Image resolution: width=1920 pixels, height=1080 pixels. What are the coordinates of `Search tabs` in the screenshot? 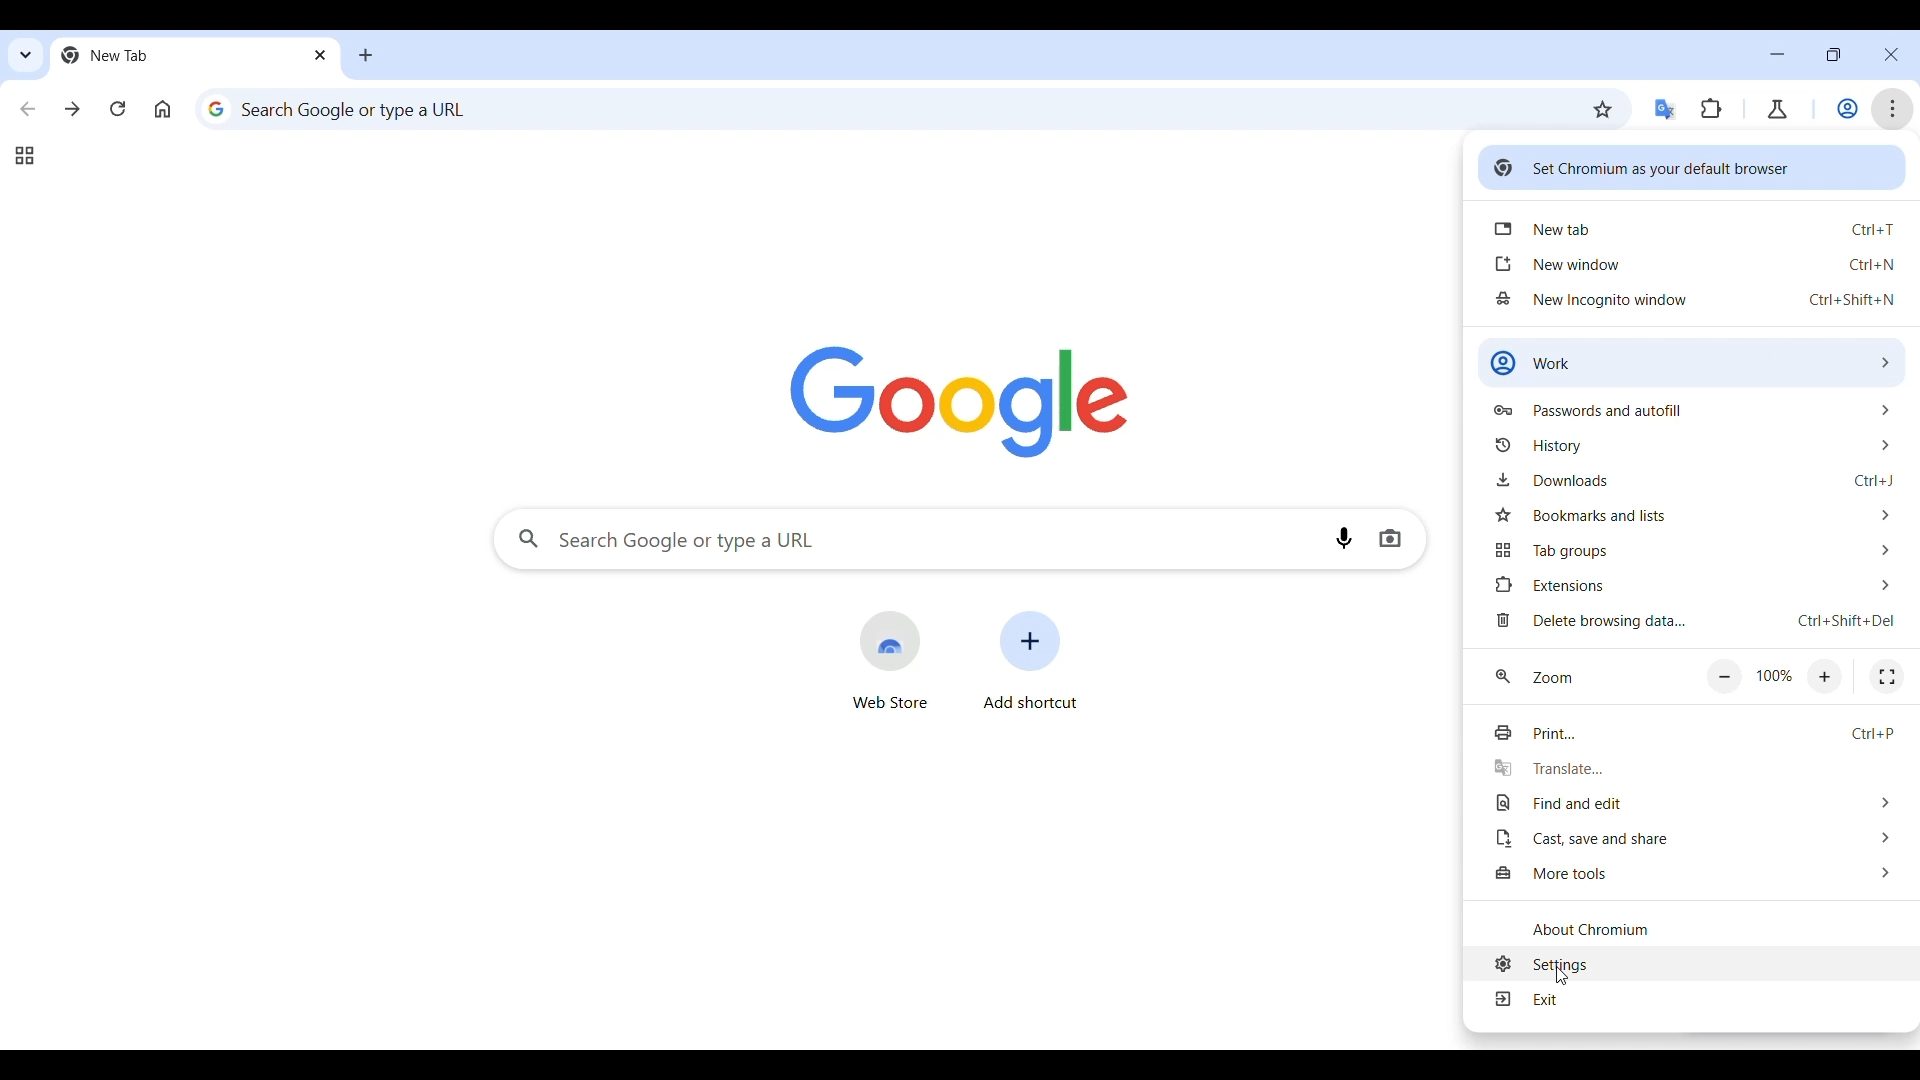 It's located at (27, 55).